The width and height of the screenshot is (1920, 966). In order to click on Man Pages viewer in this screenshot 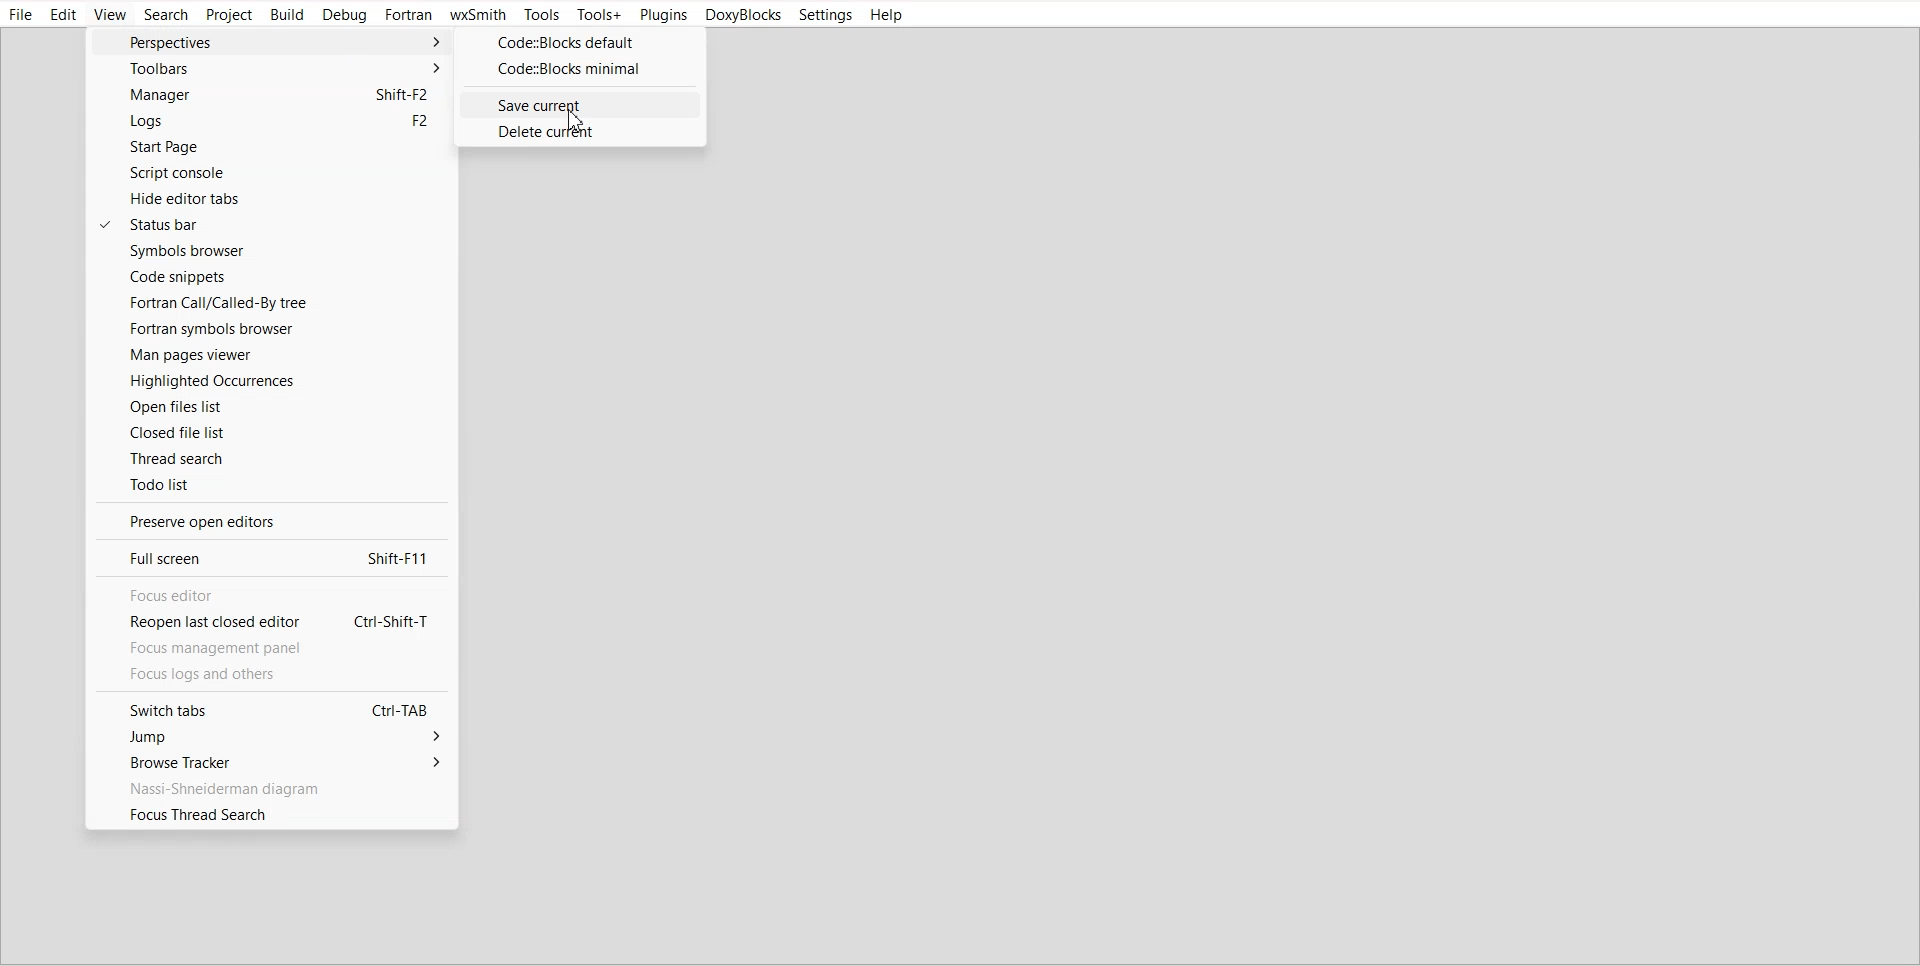, I will do `click(270, 355)`.